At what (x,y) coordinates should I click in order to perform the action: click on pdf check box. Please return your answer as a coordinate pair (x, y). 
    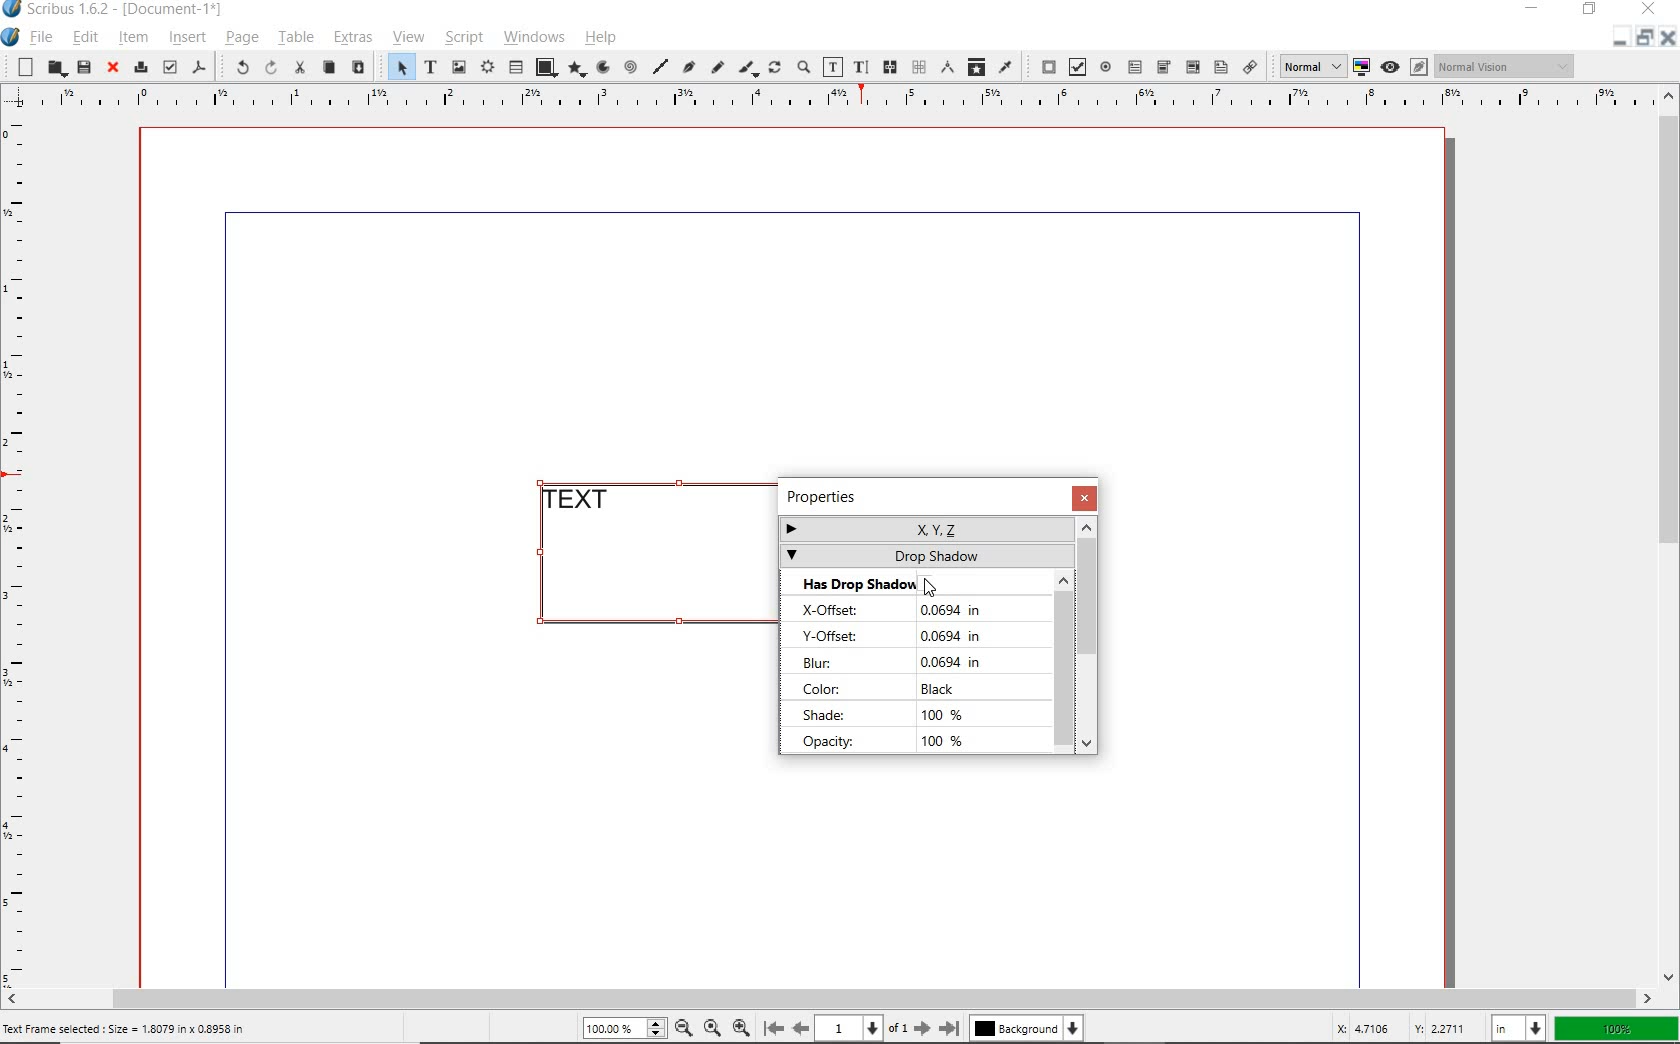
    Looking at the image, I should click on (1075, 66).